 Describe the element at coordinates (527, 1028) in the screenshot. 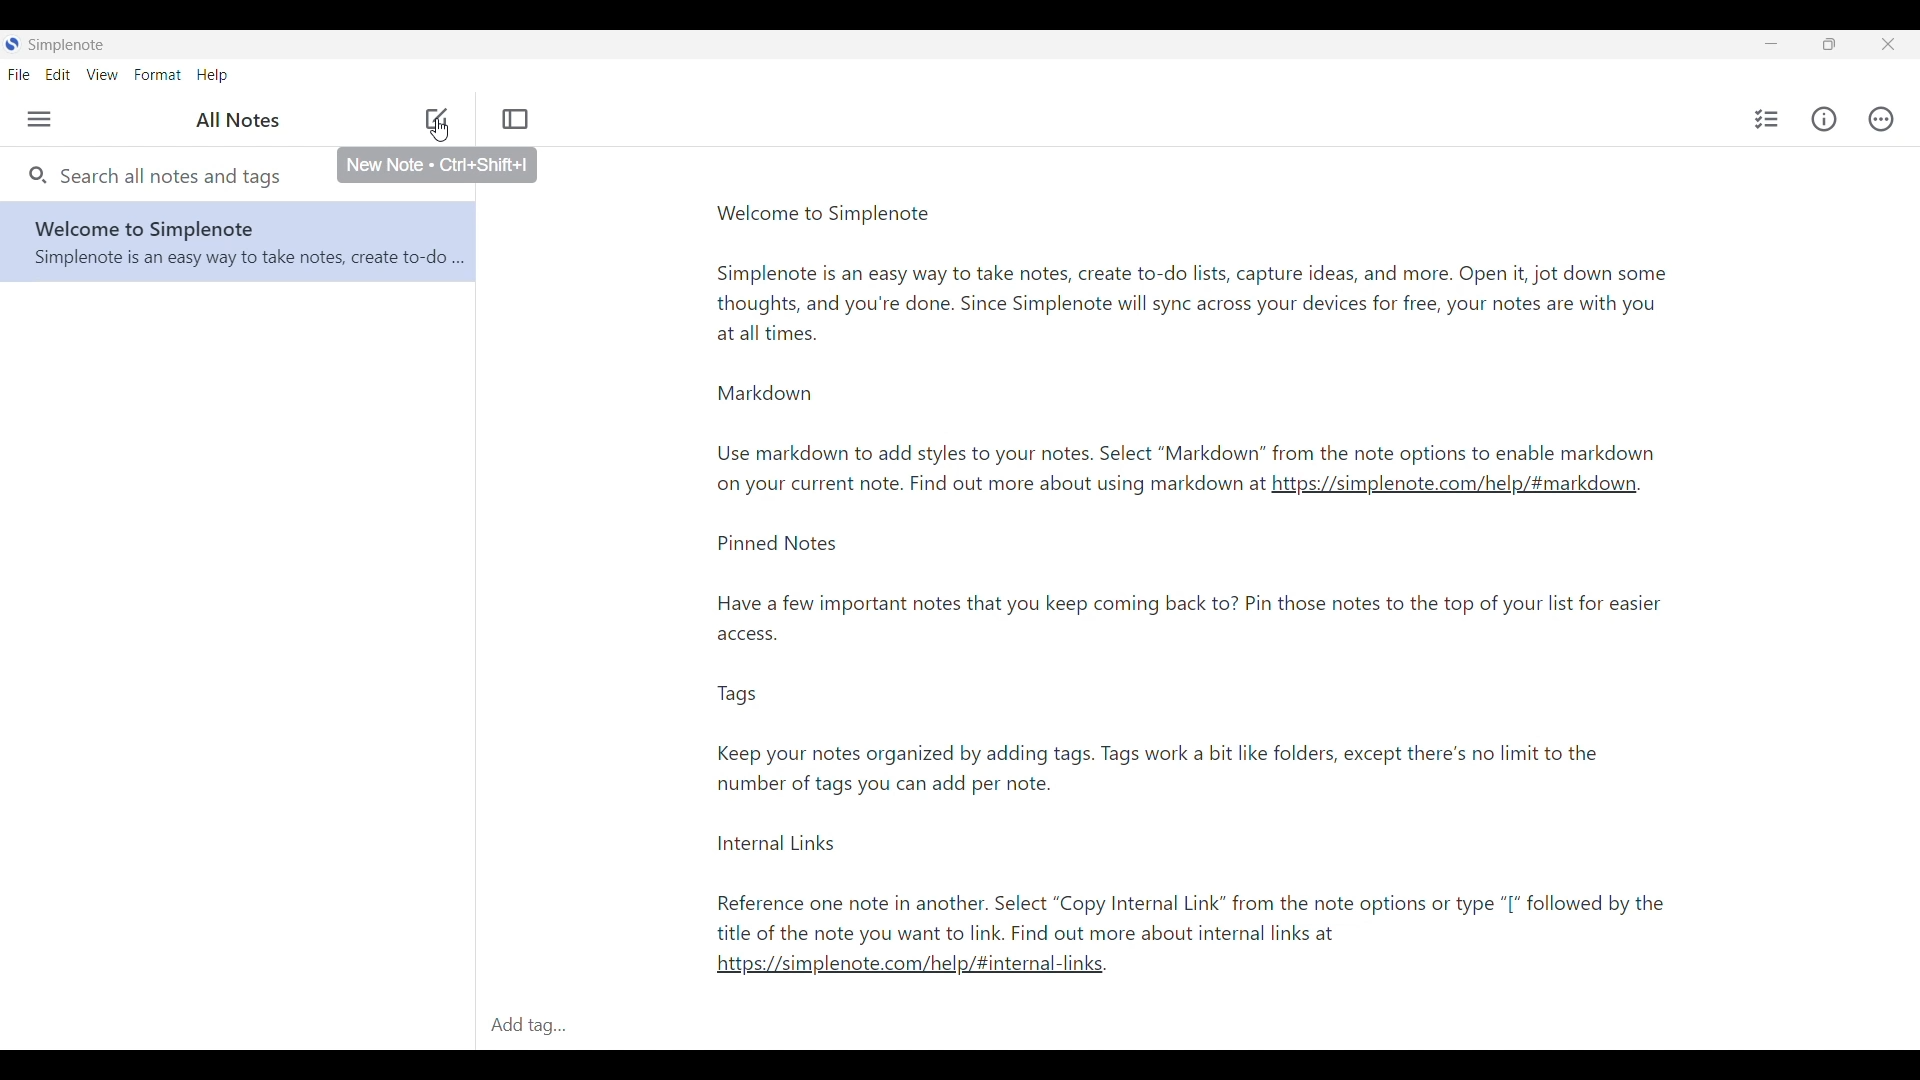

I see `Add tag` at that location.